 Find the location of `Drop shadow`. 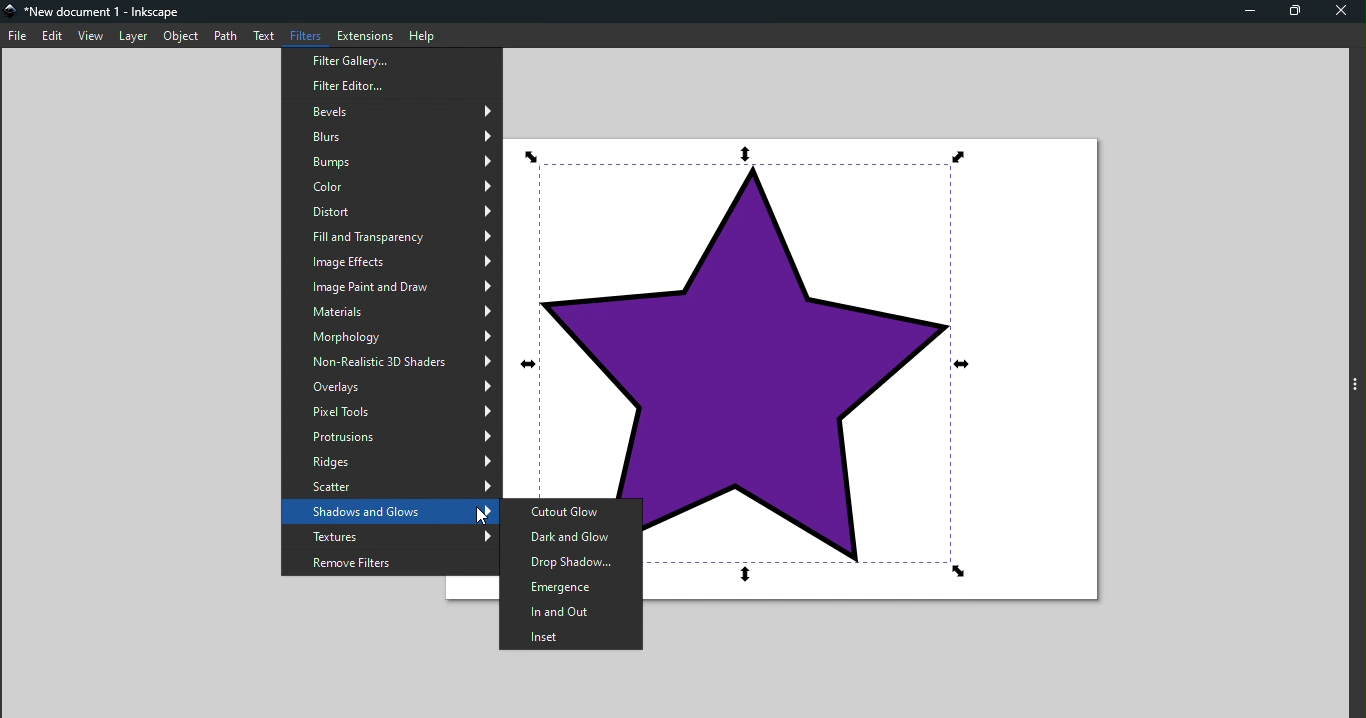

Drop shadow is located at coordinates (571, 561).